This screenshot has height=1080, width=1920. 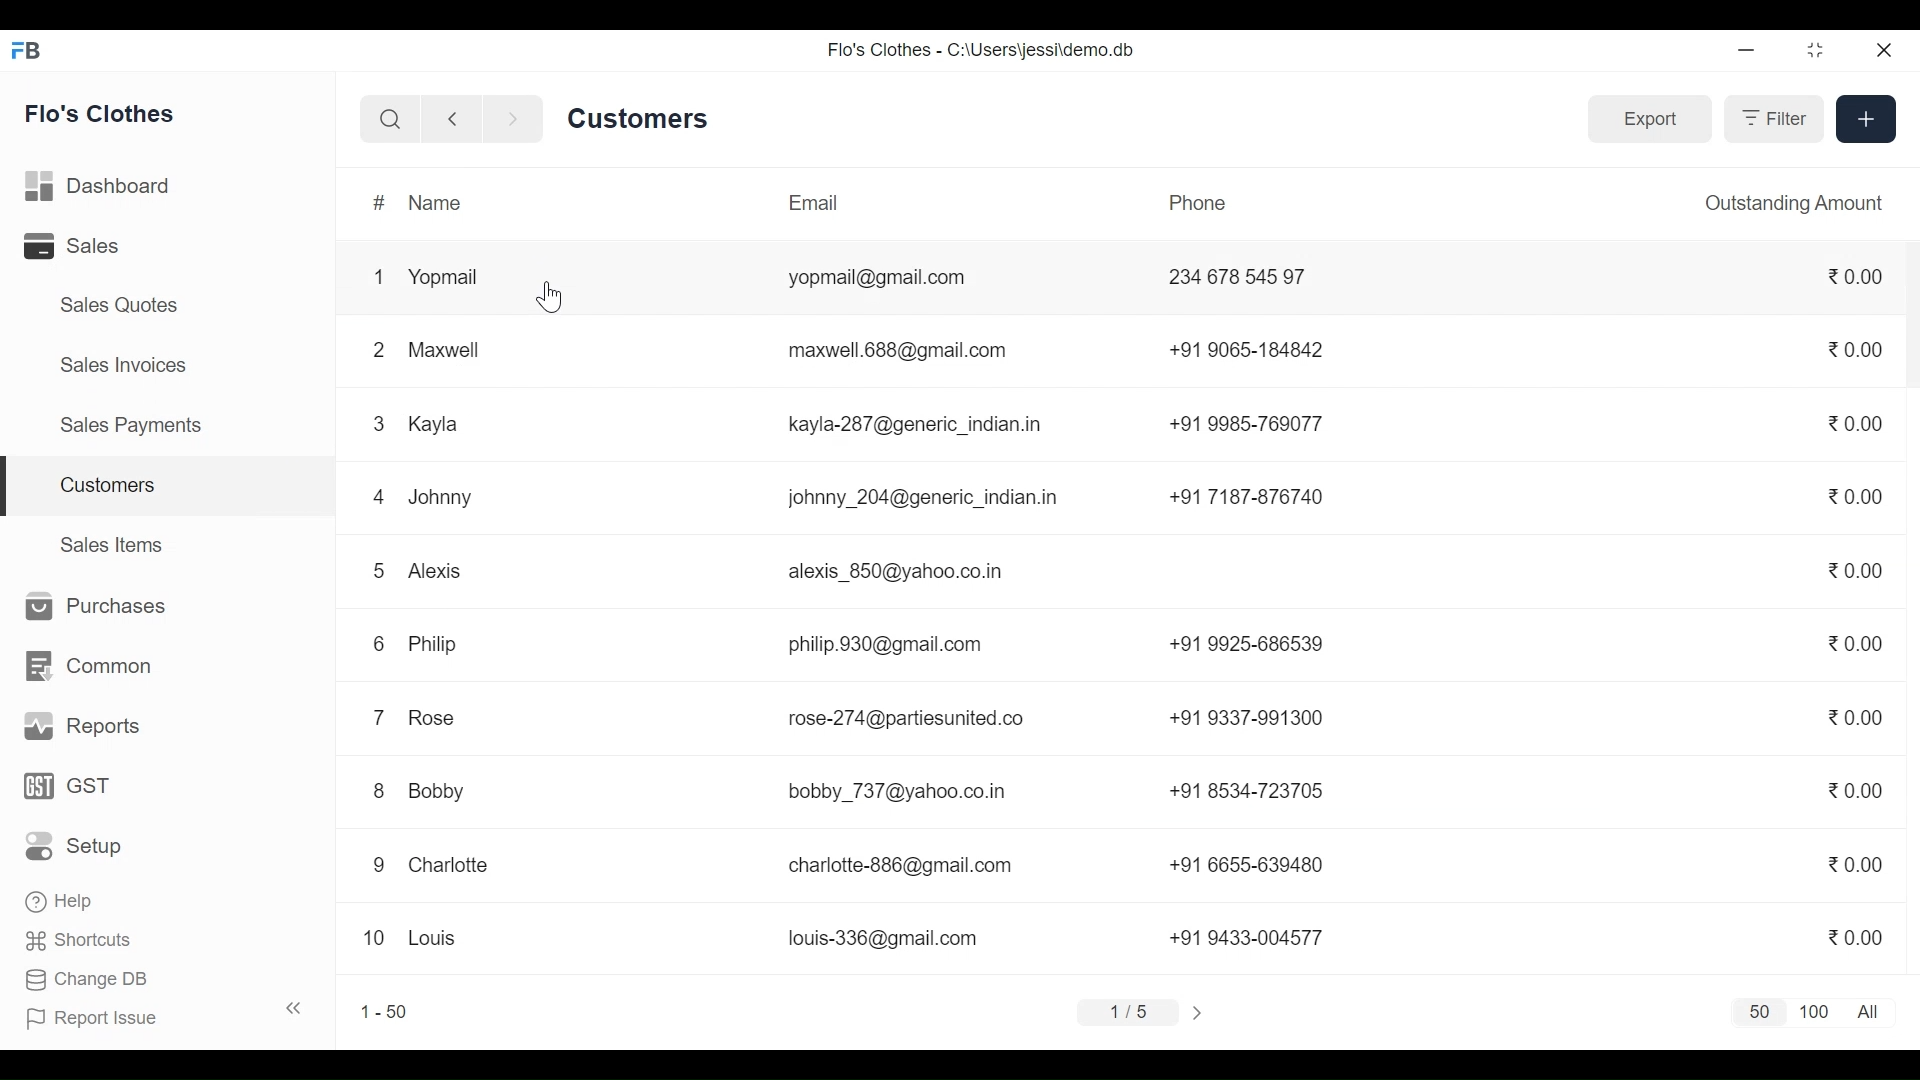 I want to click on +91 9985-769077, so click(x=1246, y=424).